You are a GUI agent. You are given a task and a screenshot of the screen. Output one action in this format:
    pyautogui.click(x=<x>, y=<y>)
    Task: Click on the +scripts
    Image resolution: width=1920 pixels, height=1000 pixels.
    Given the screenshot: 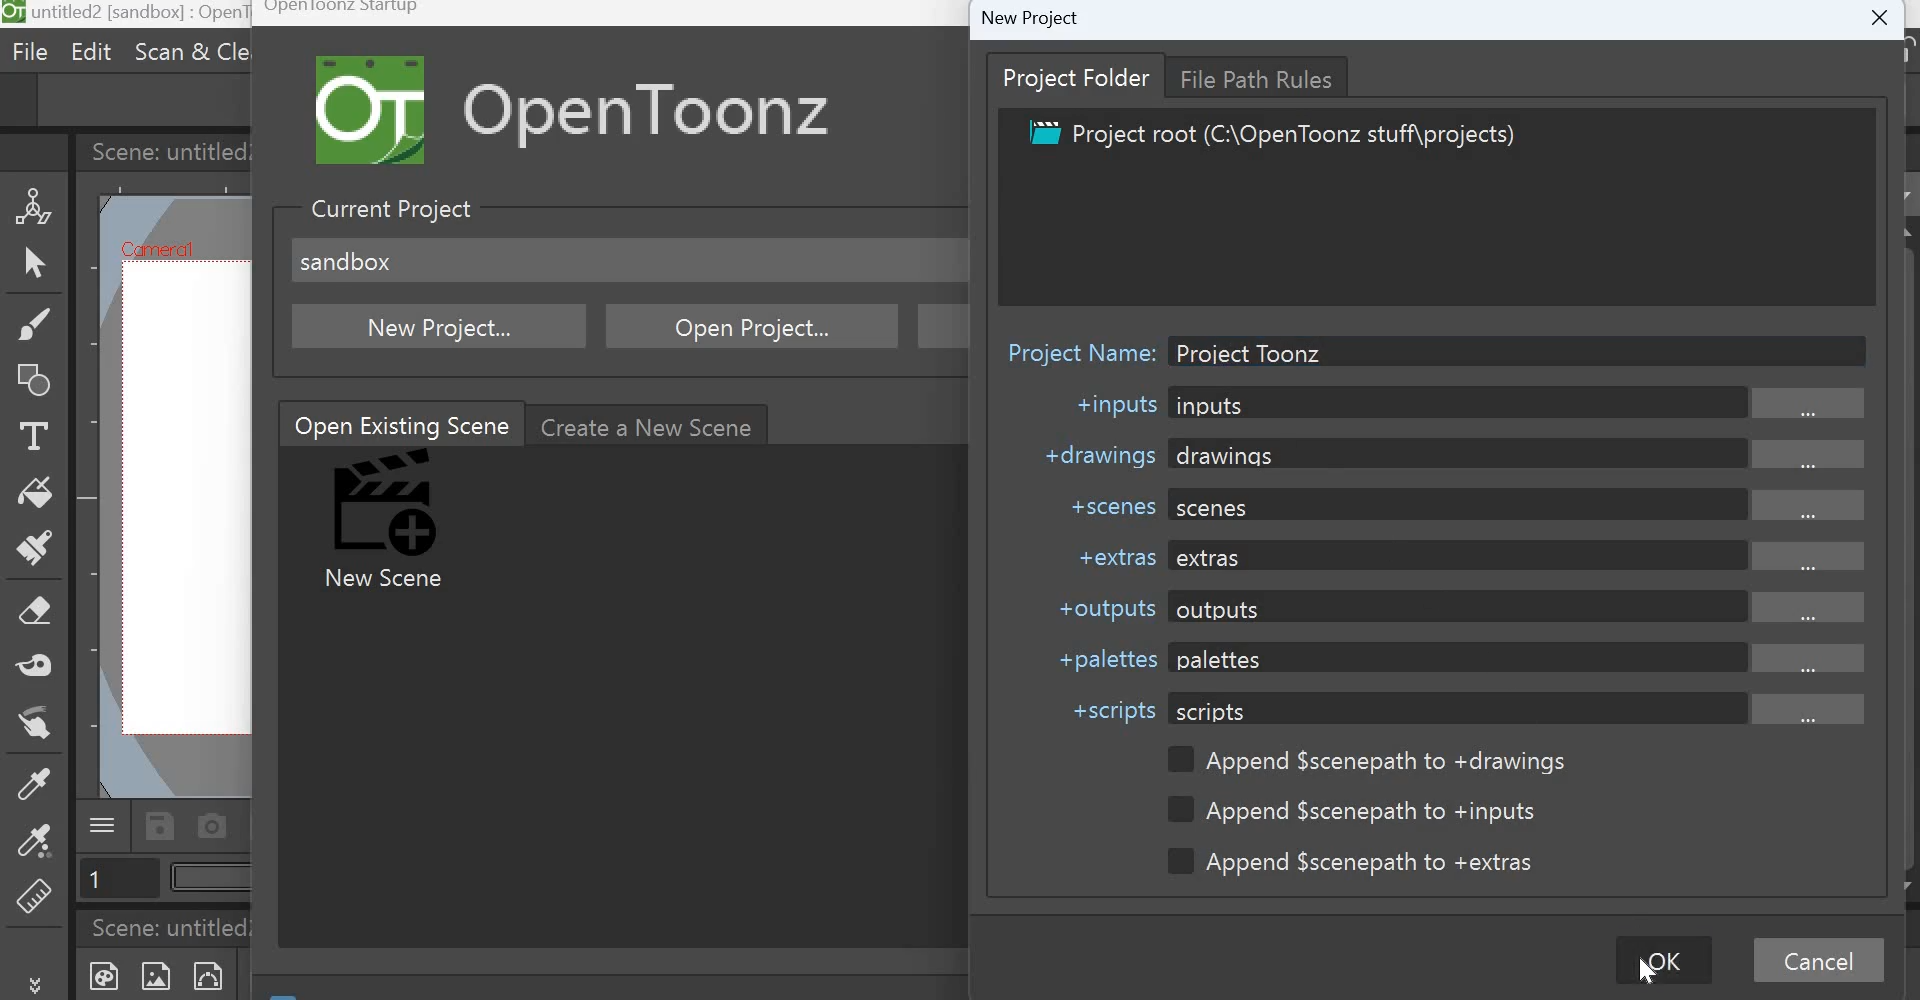 What is the action you would take?
    pyautogui.click(x=1114, y=711)
    